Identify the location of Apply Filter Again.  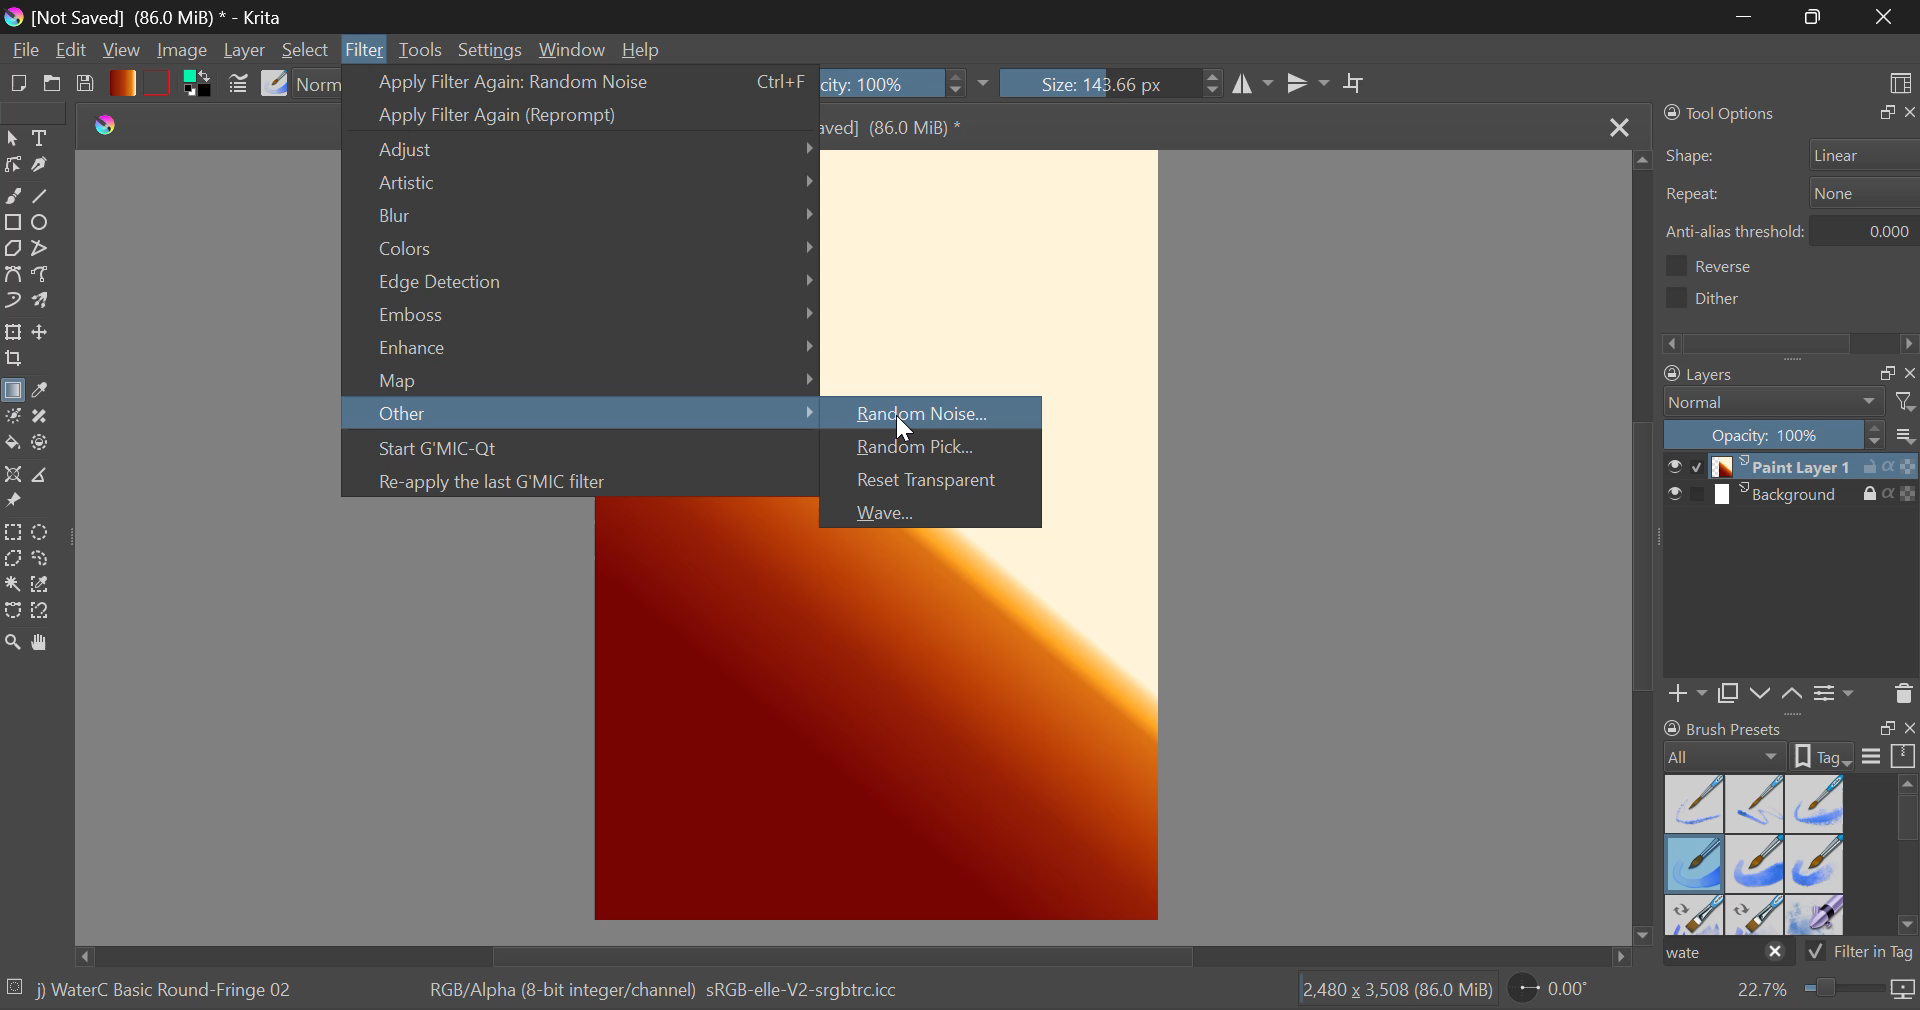
(580, 82).